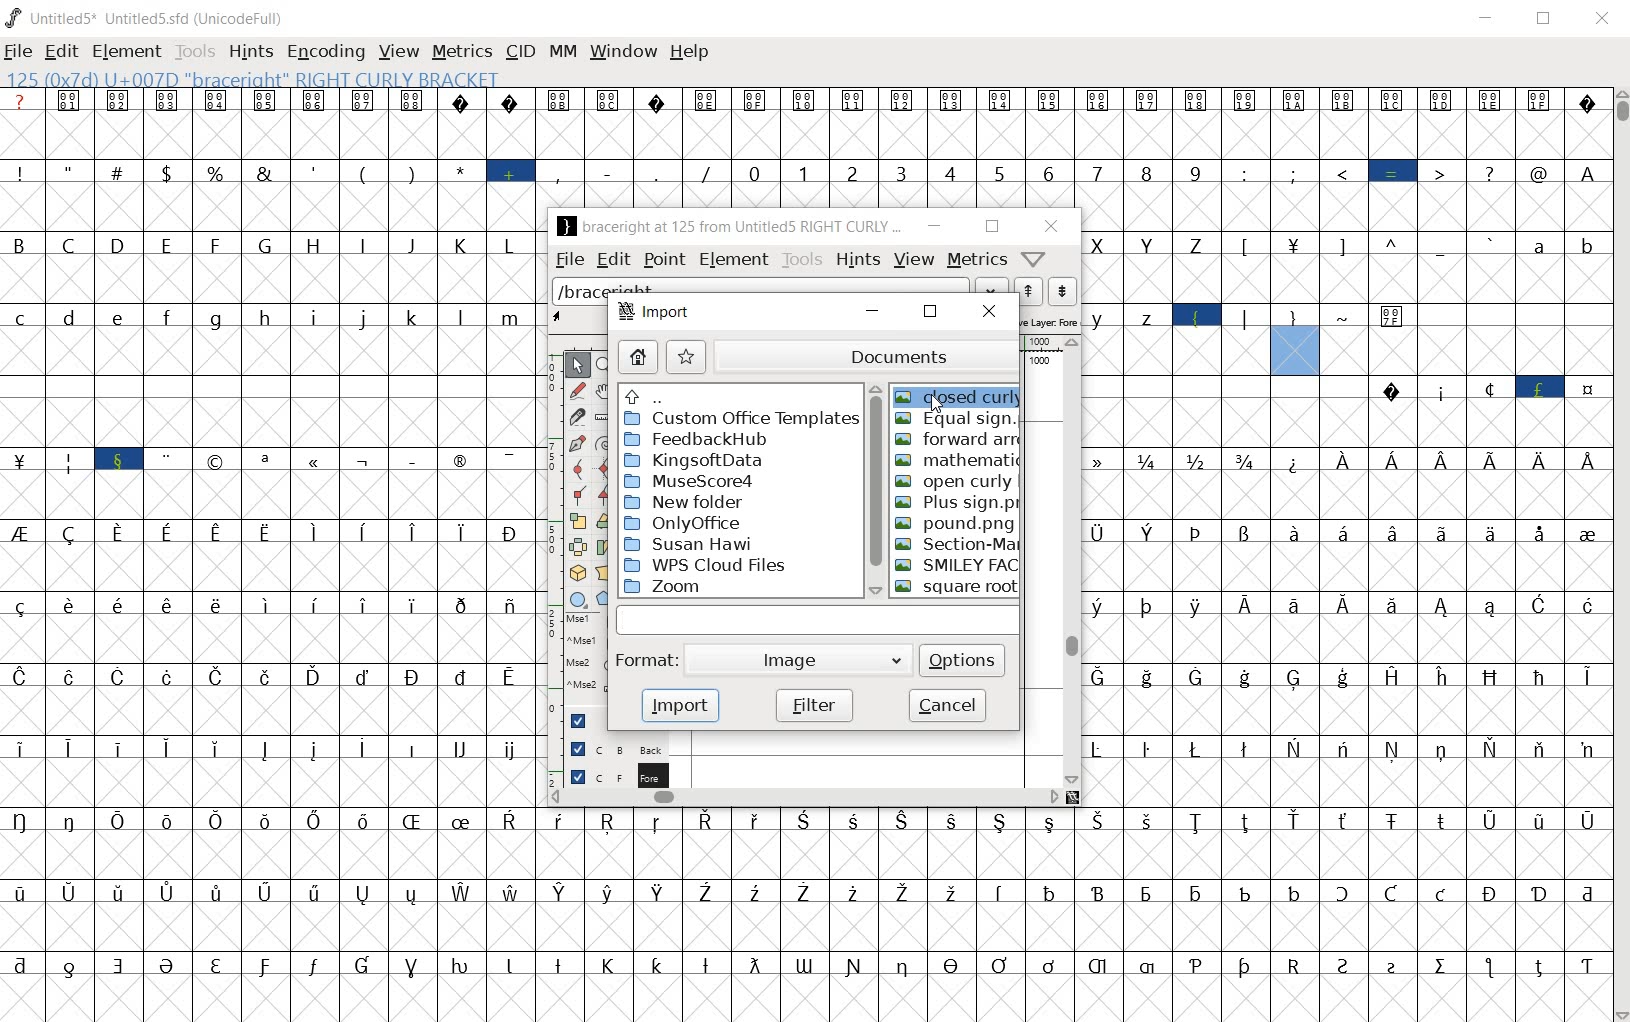  Describe the element at coordinates (739, 399) in the screenshot. I see `up directories` at that location.